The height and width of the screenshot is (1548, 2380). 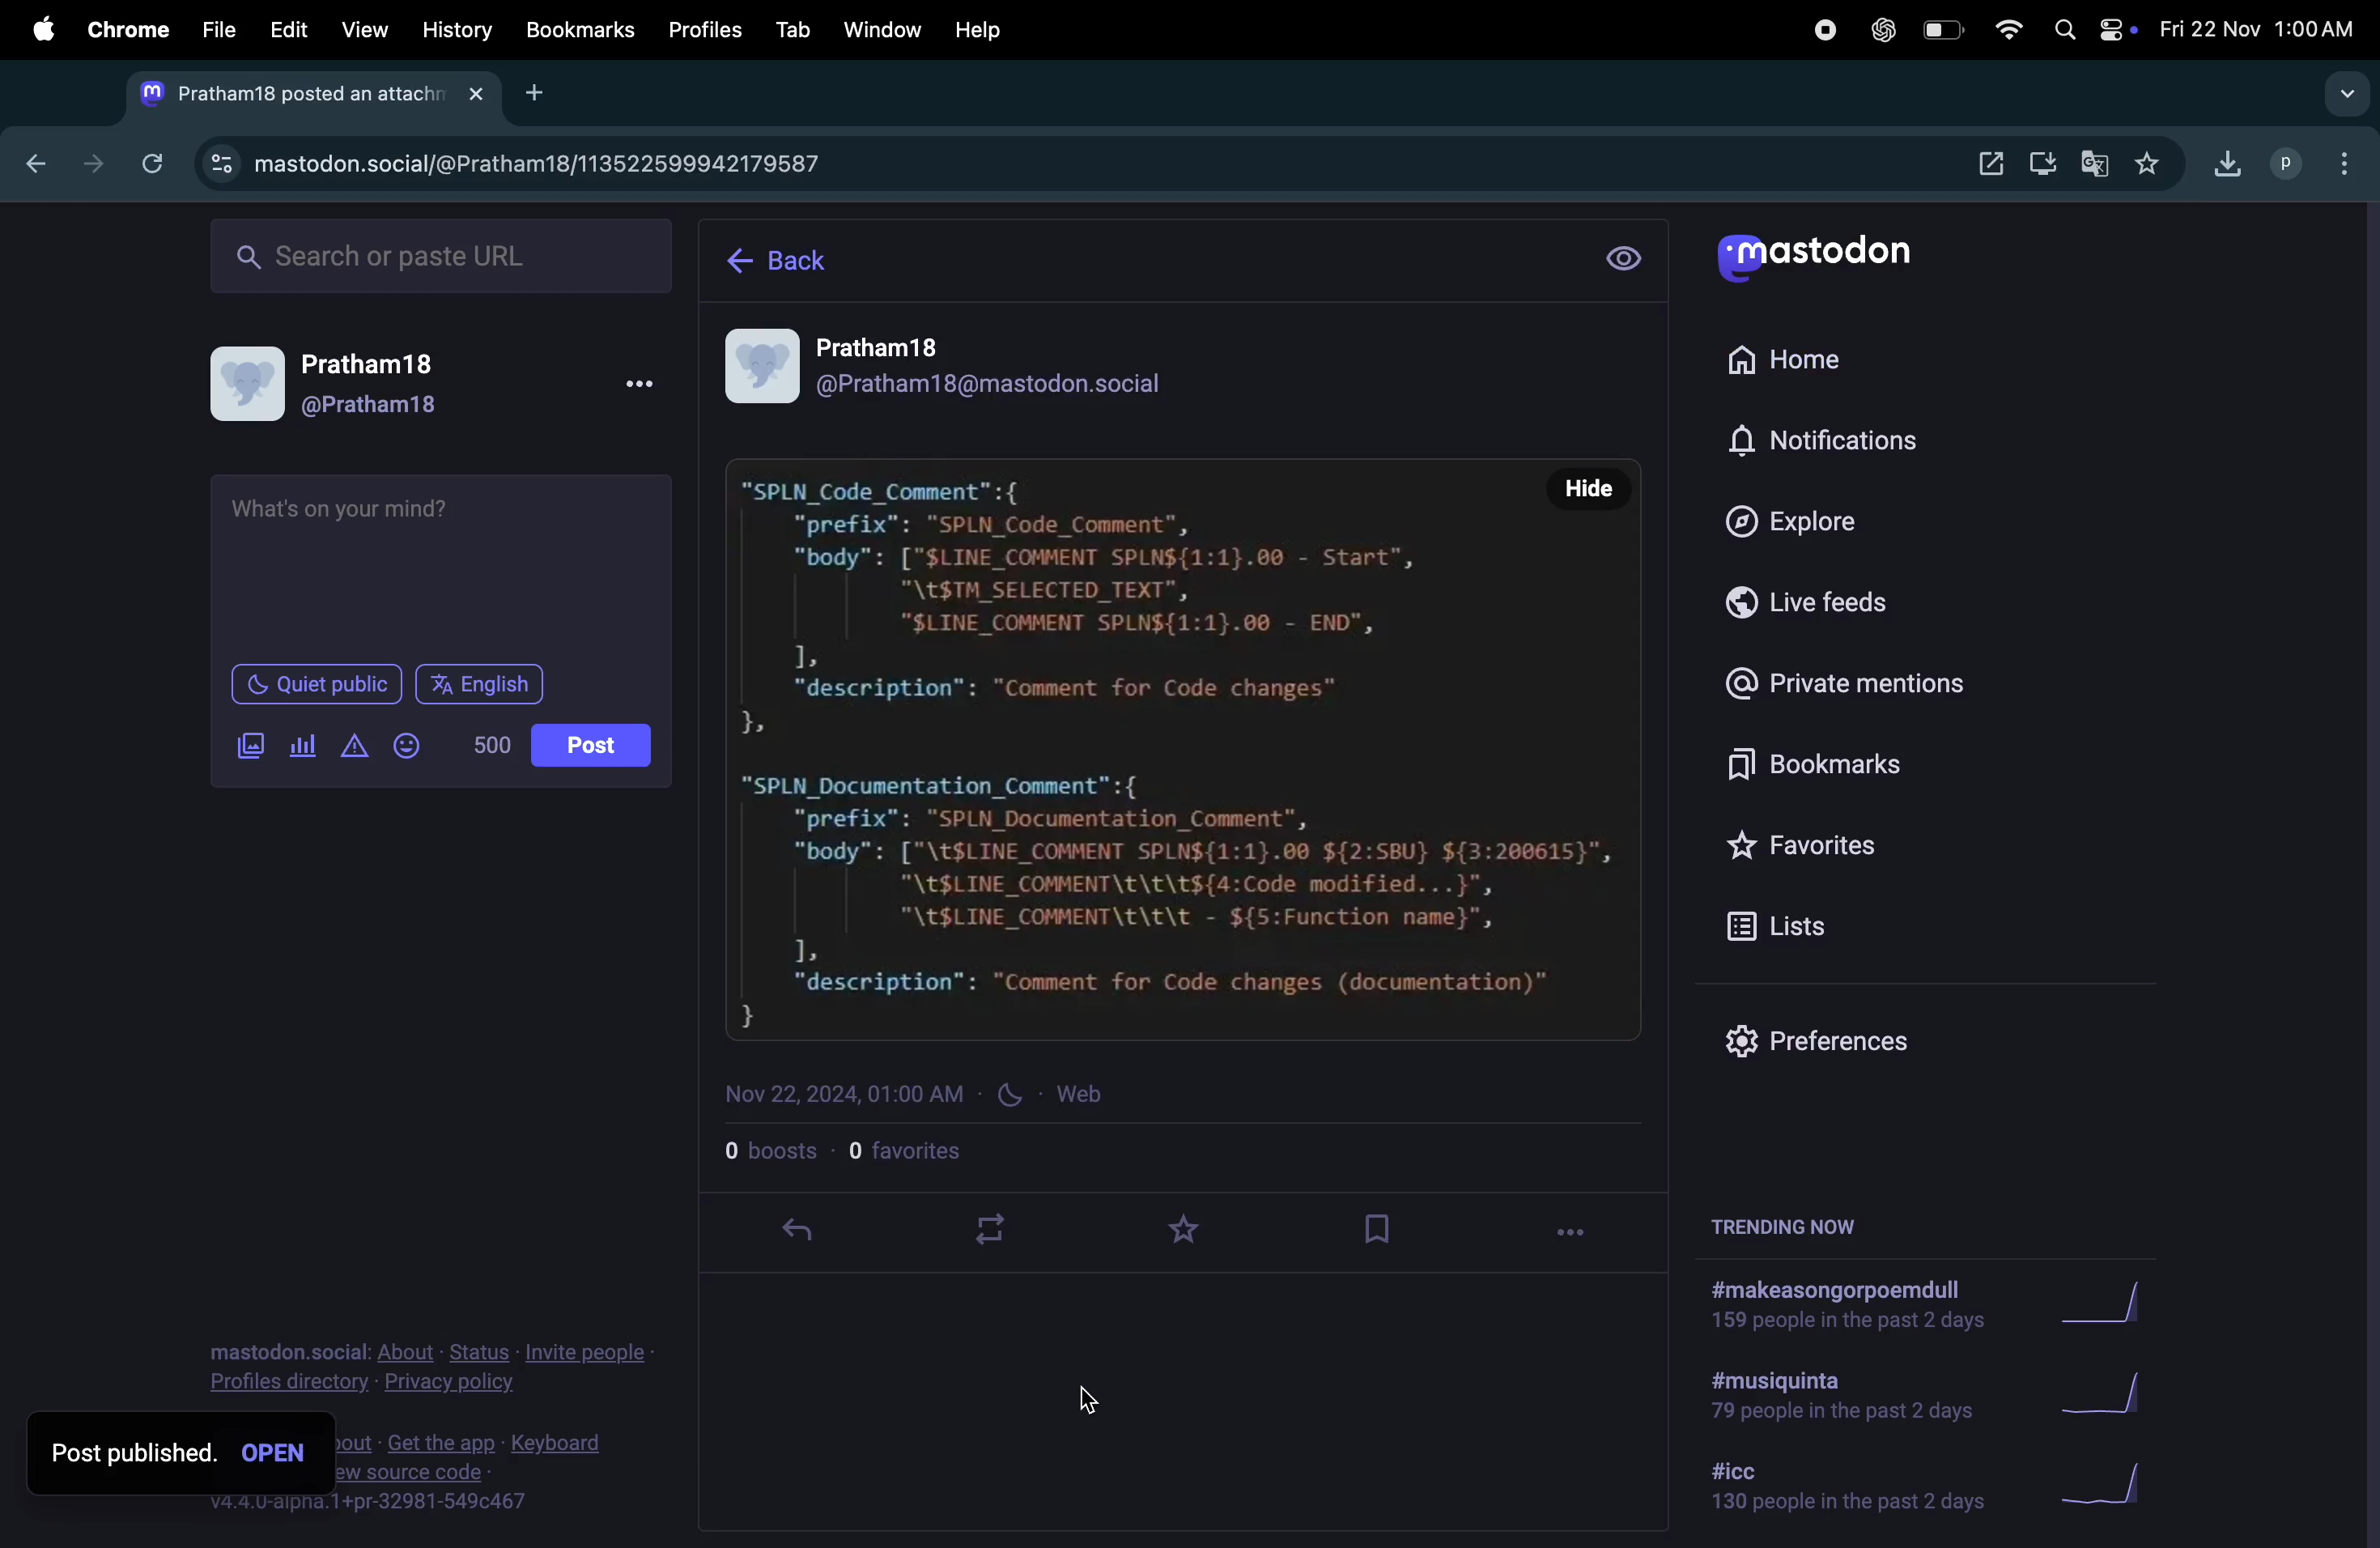 I want to click on date and time, so click(x=2257, y=24).